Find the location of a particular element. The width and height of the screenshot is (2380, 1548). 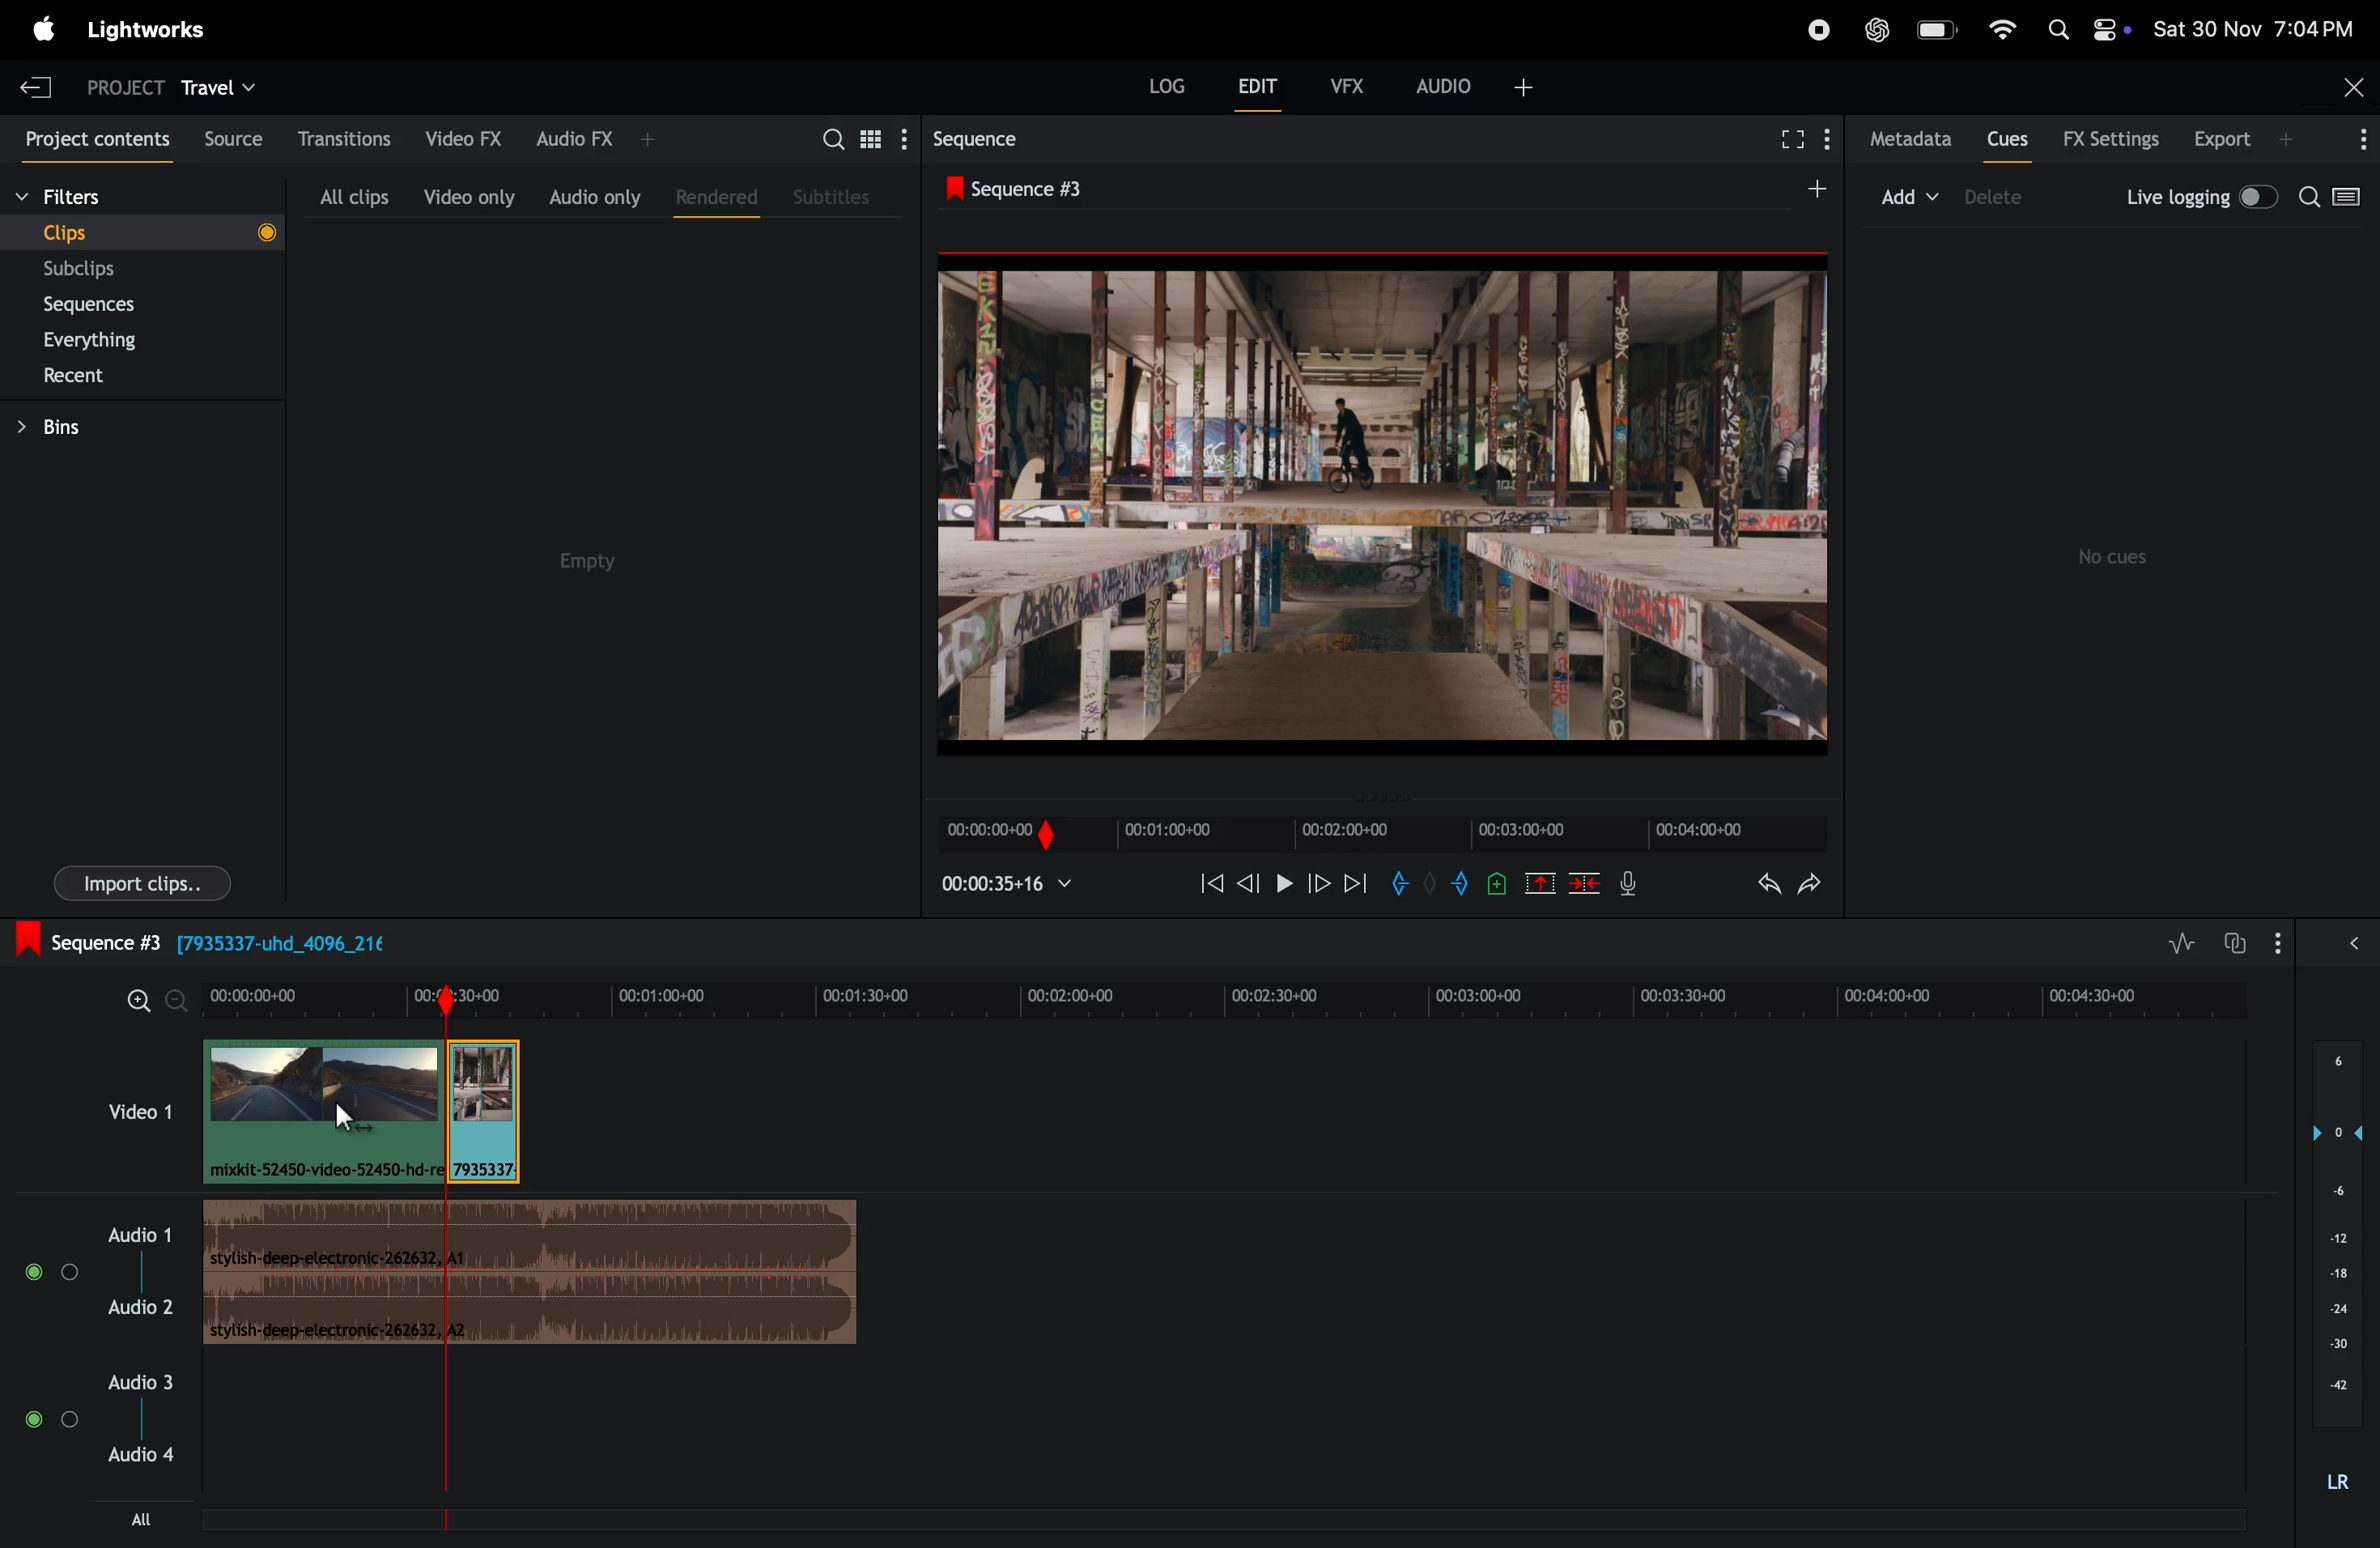

 is located at coordinates (1499, 882).